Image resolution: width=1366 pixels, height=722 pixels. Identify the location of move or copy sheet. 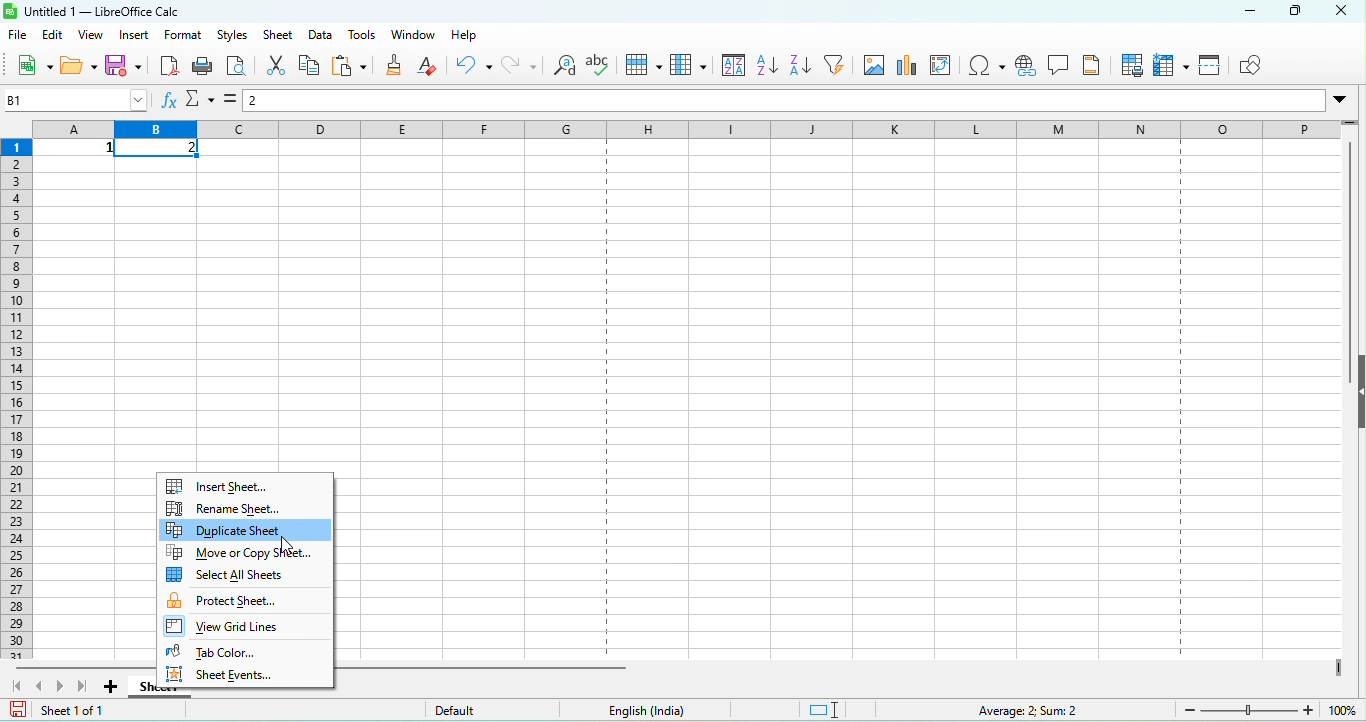
(245, 554).